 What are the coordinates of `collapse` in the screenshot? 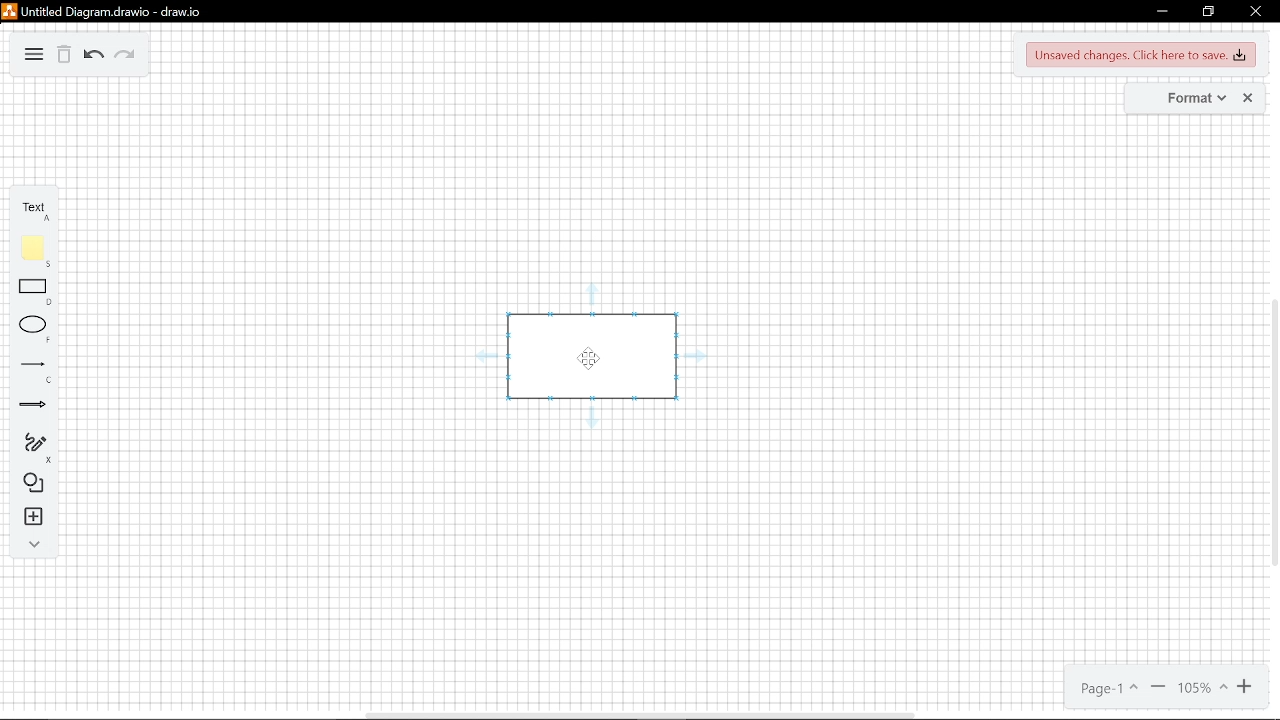 It's located at (34, 544).